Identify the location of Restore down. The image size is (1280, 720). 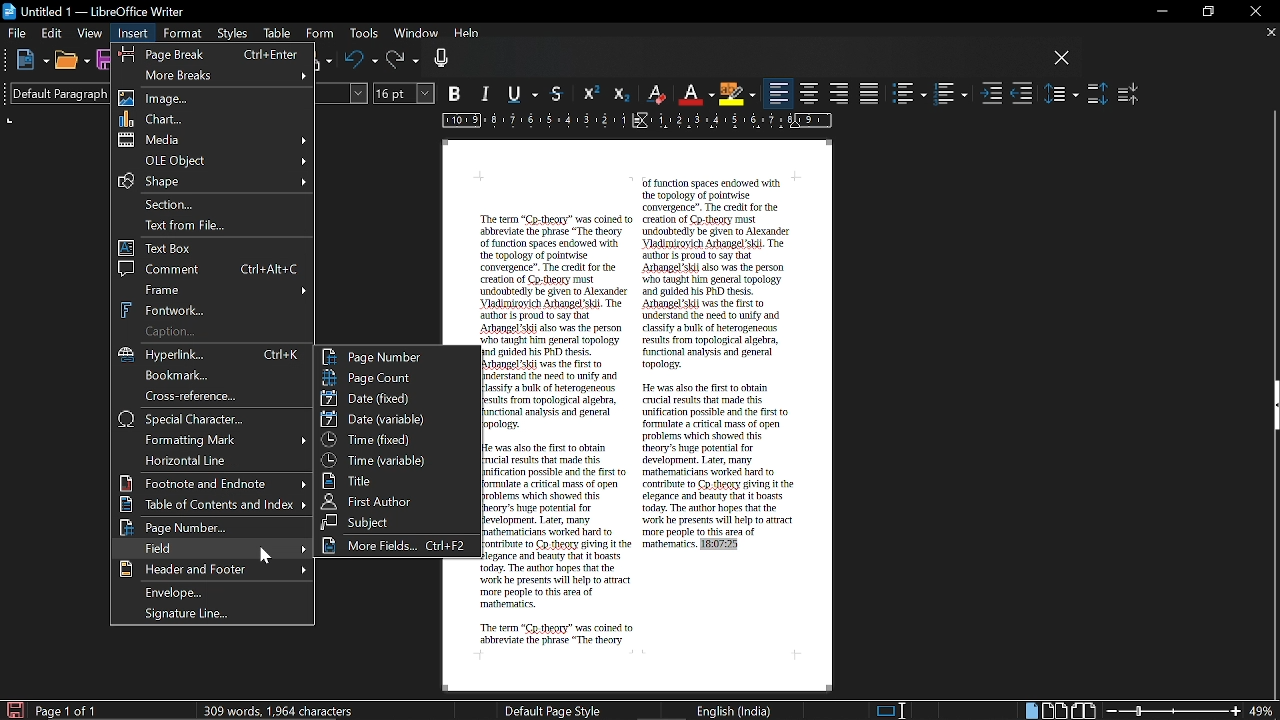
(1206, 12).